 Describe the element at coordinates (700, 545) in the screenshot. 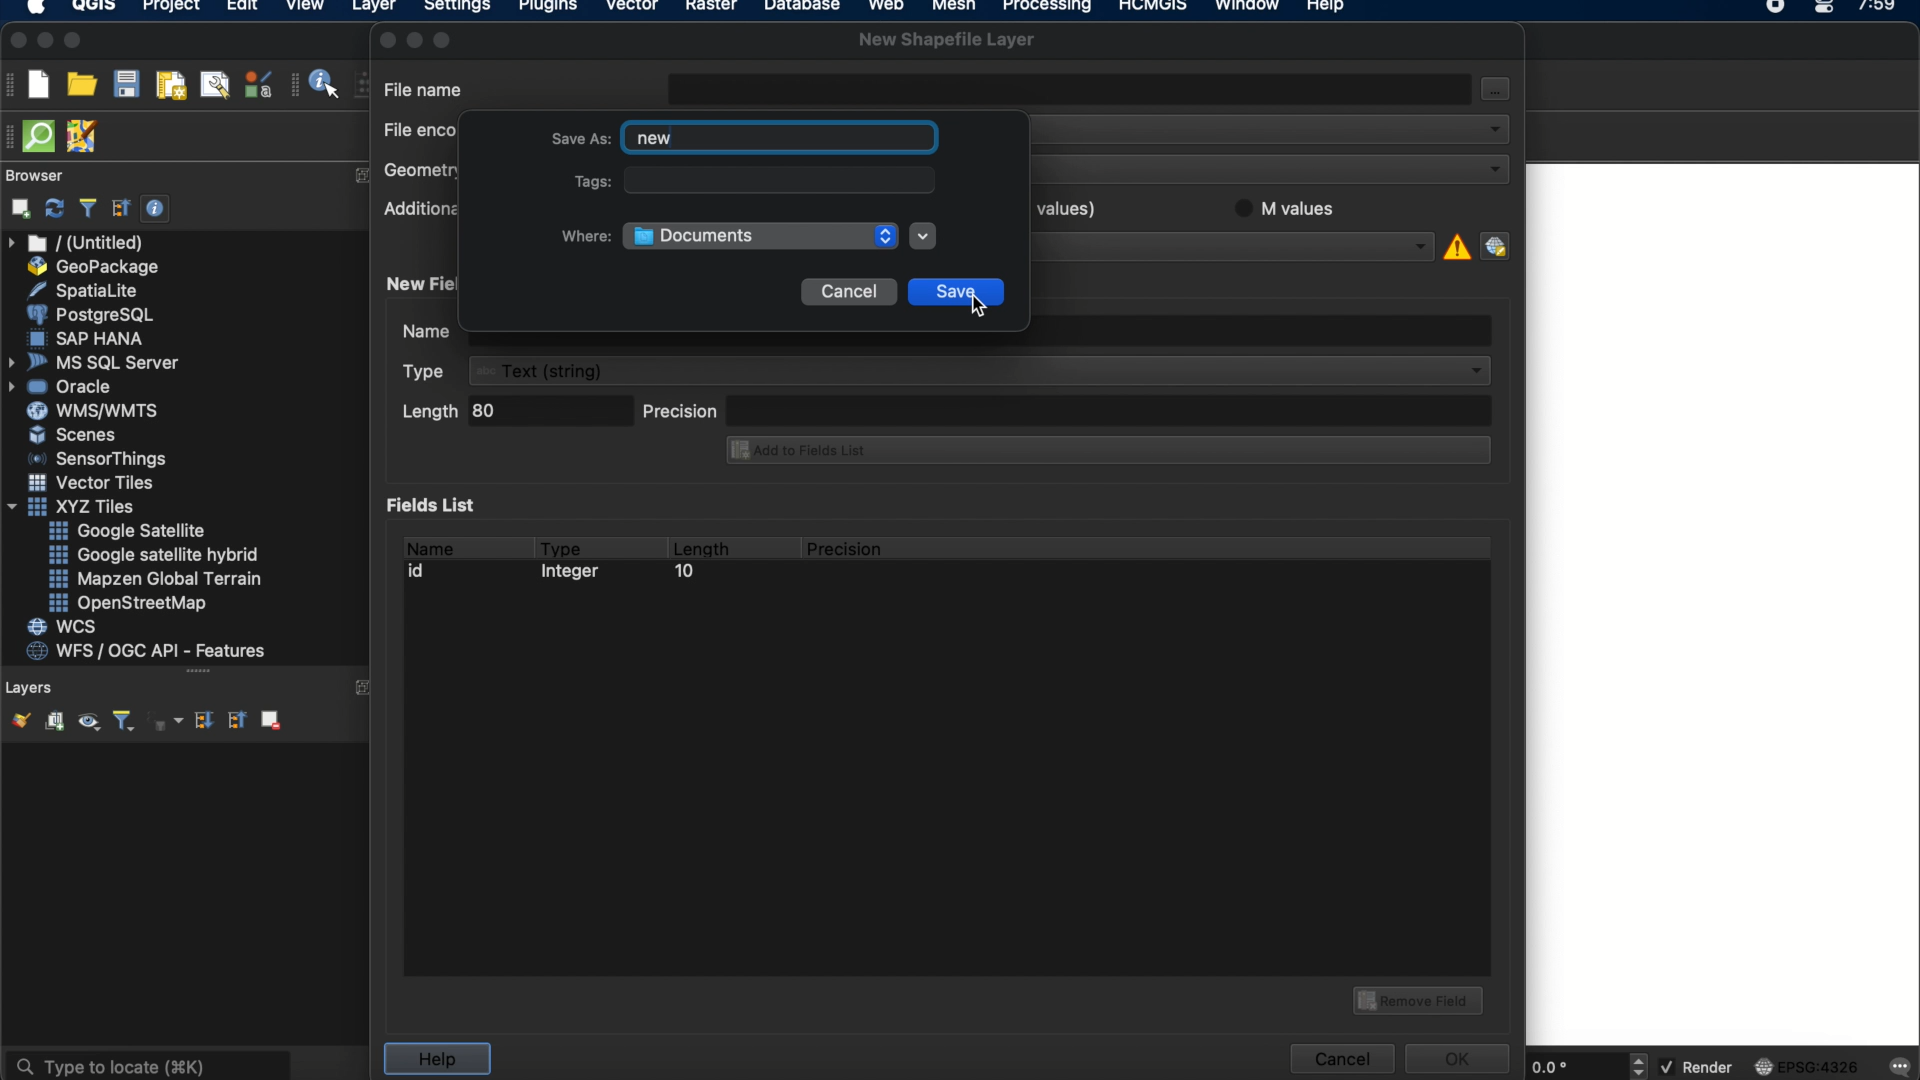

I see `length` at that location.